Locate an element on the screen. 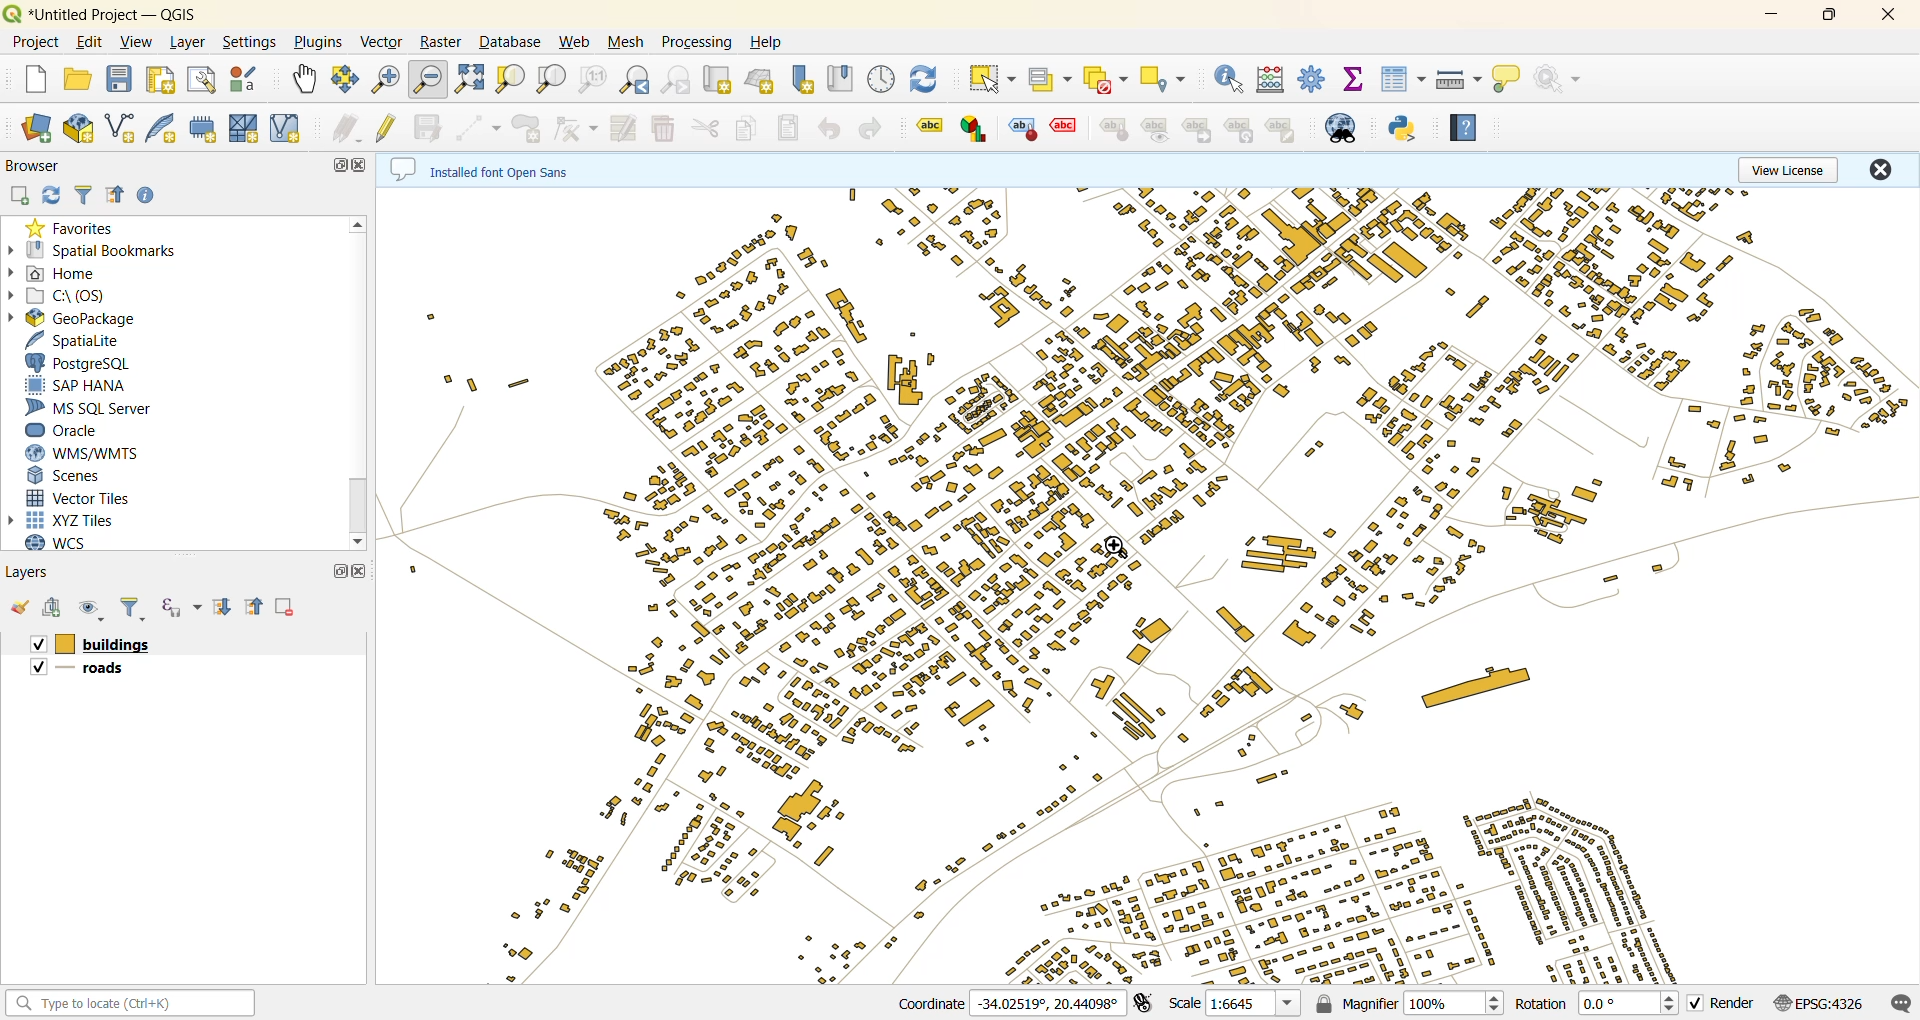 Image resolution: width=1920 pixels, height=1020 pixels. log messages is located at coordinates (1901, 1003).